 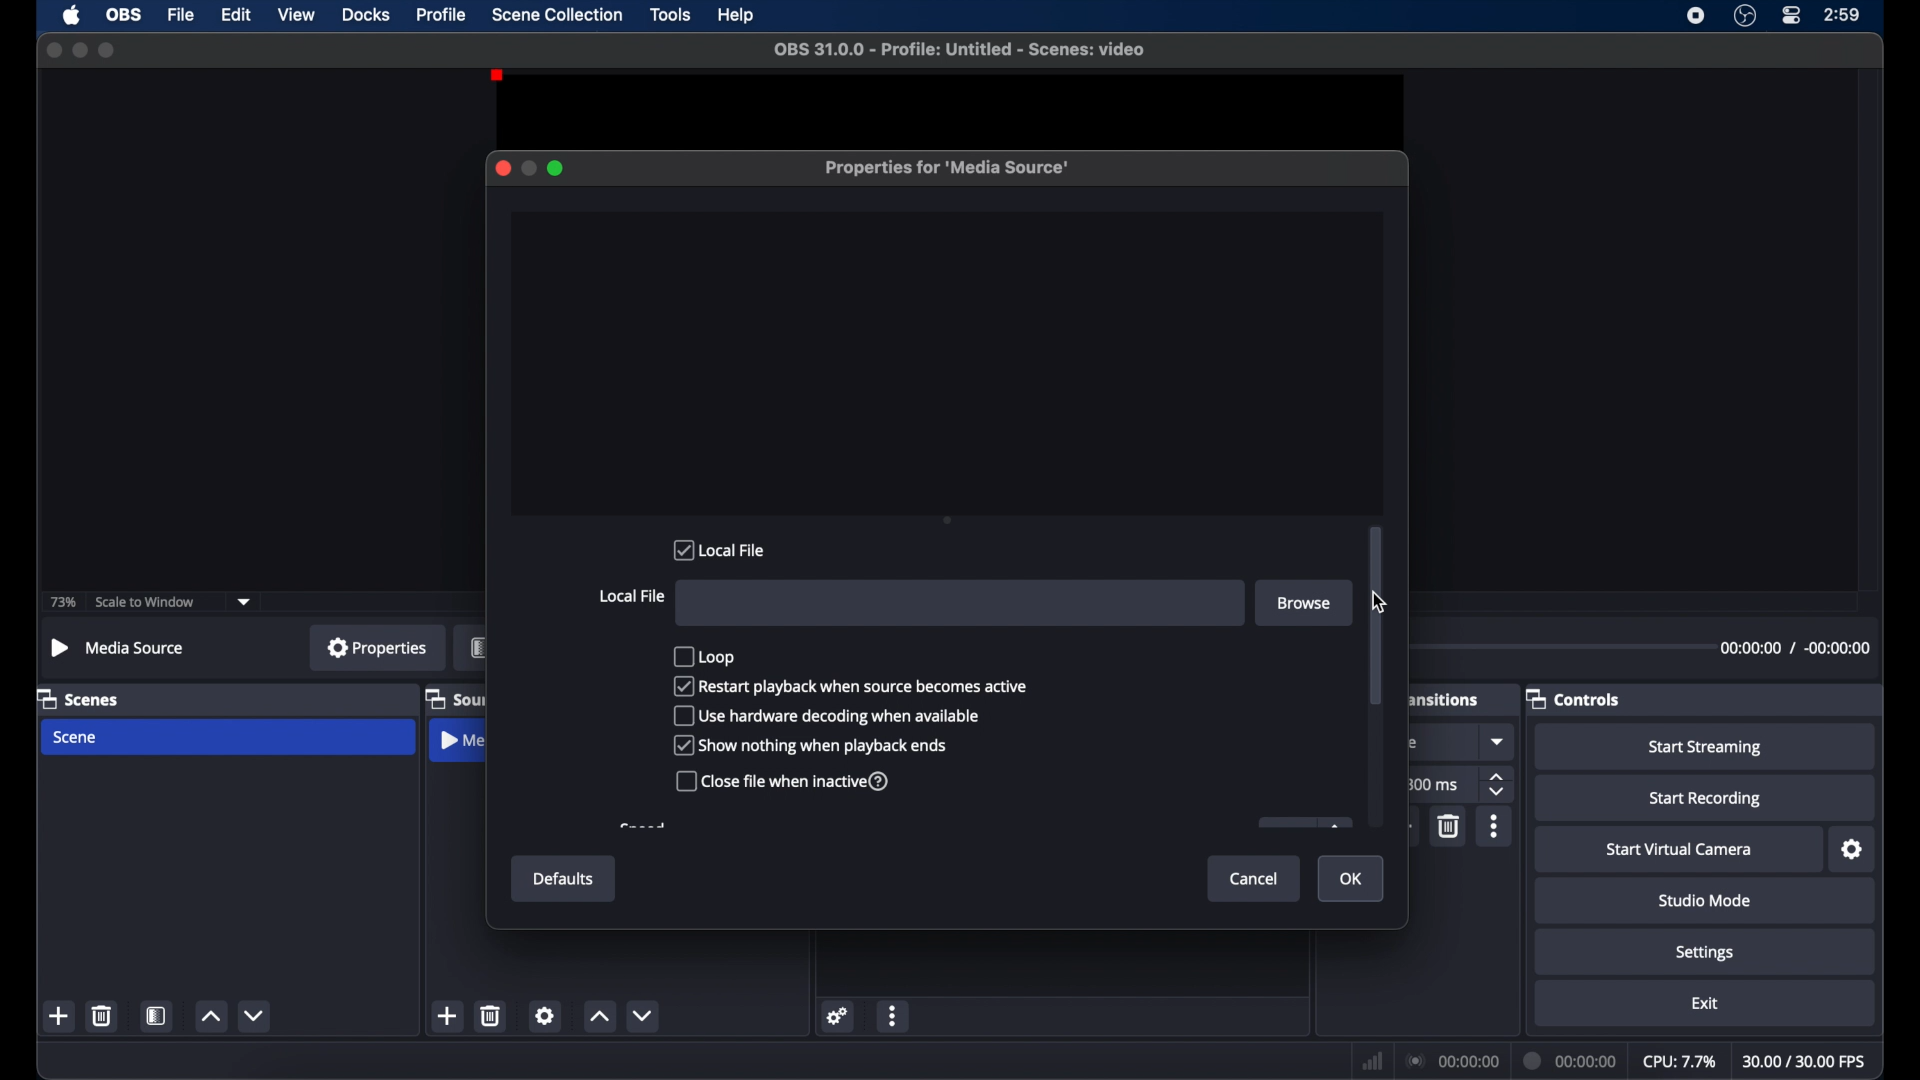 I want to click on screen recorder icon, so click(x=1697, y=16).